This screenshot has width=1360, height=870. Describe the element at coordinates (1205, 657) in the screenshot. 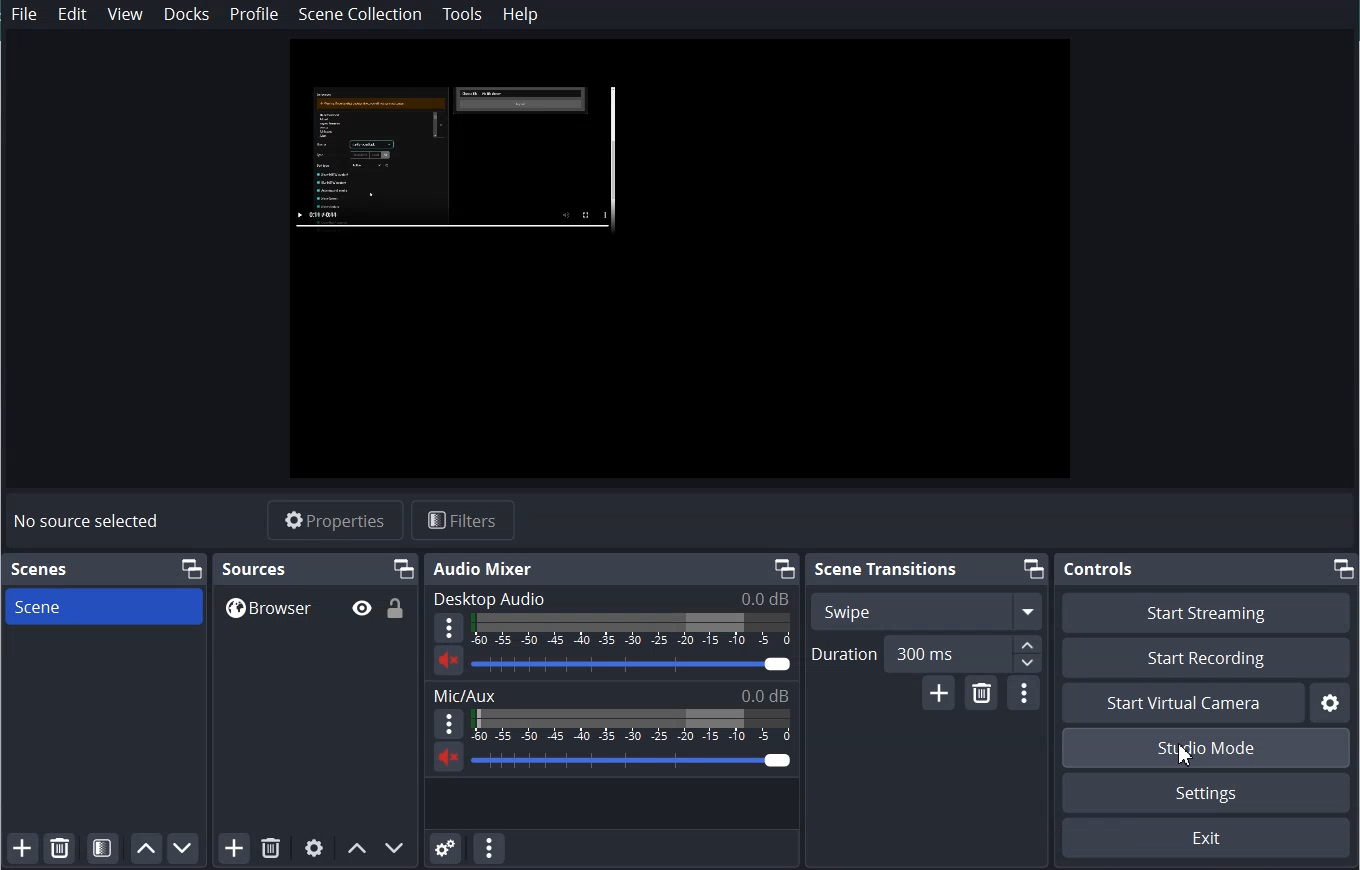

I see `Start Recording` at that location.